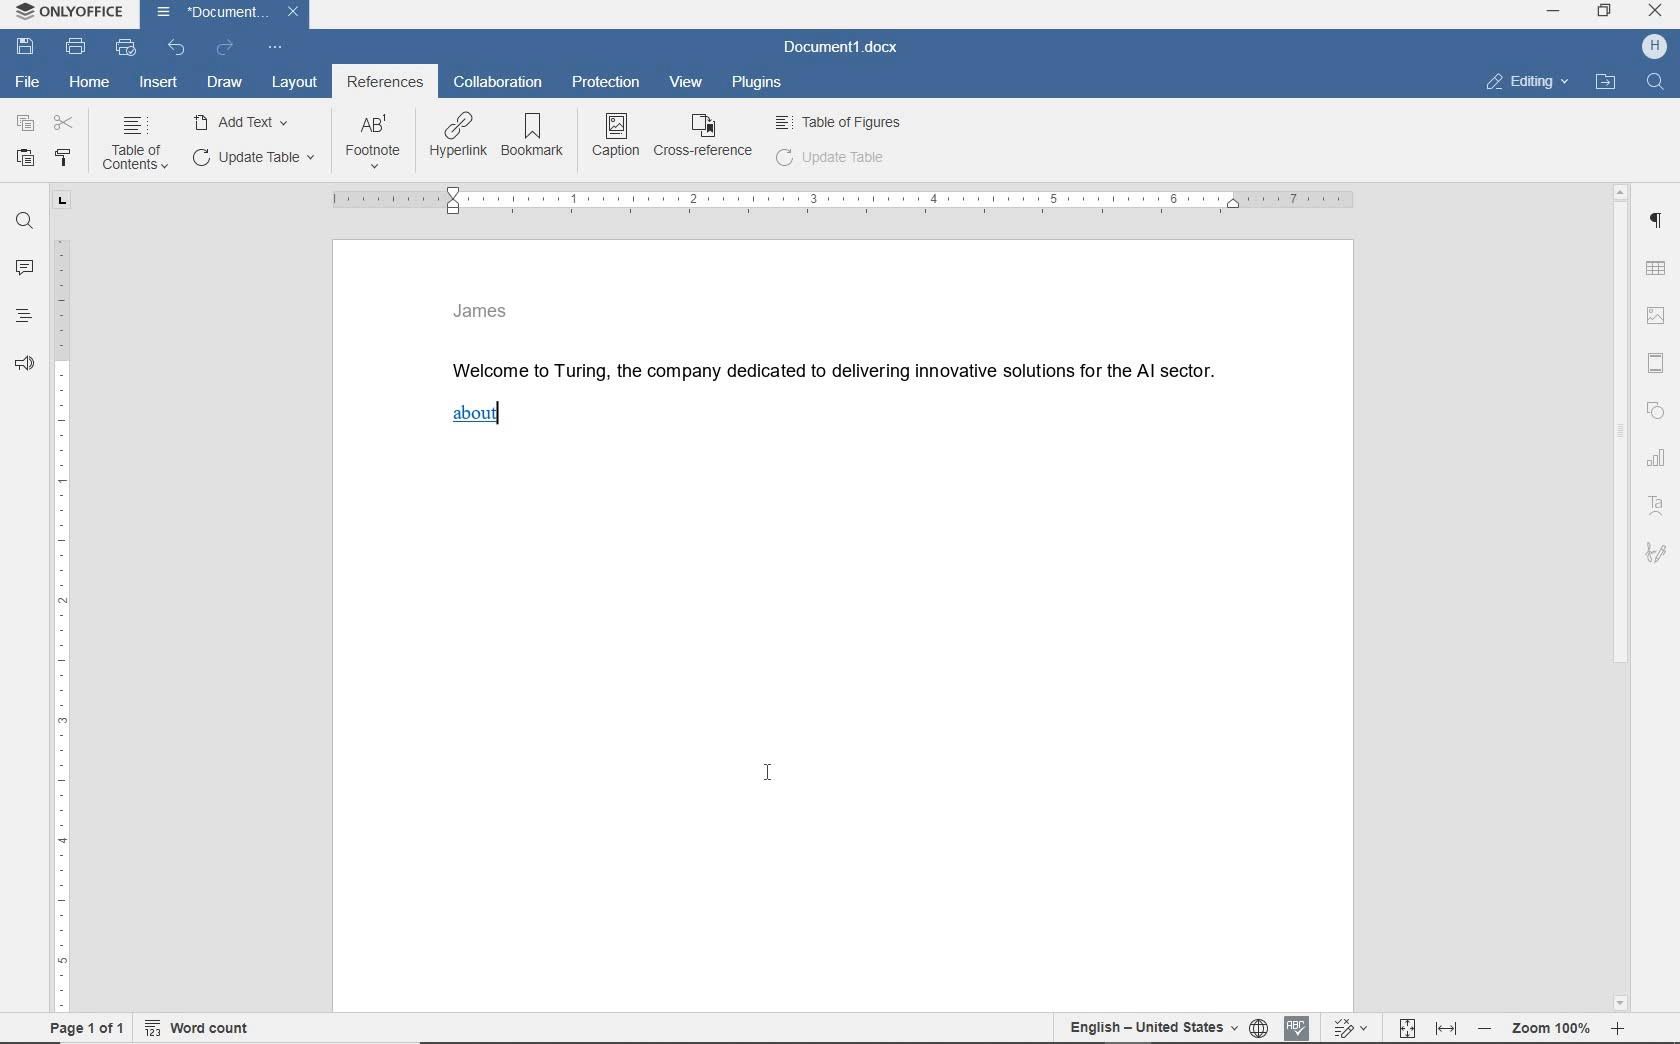 The height and width of the screenshot is (1044, 1680). I want to click on layout, so click(293, 81).